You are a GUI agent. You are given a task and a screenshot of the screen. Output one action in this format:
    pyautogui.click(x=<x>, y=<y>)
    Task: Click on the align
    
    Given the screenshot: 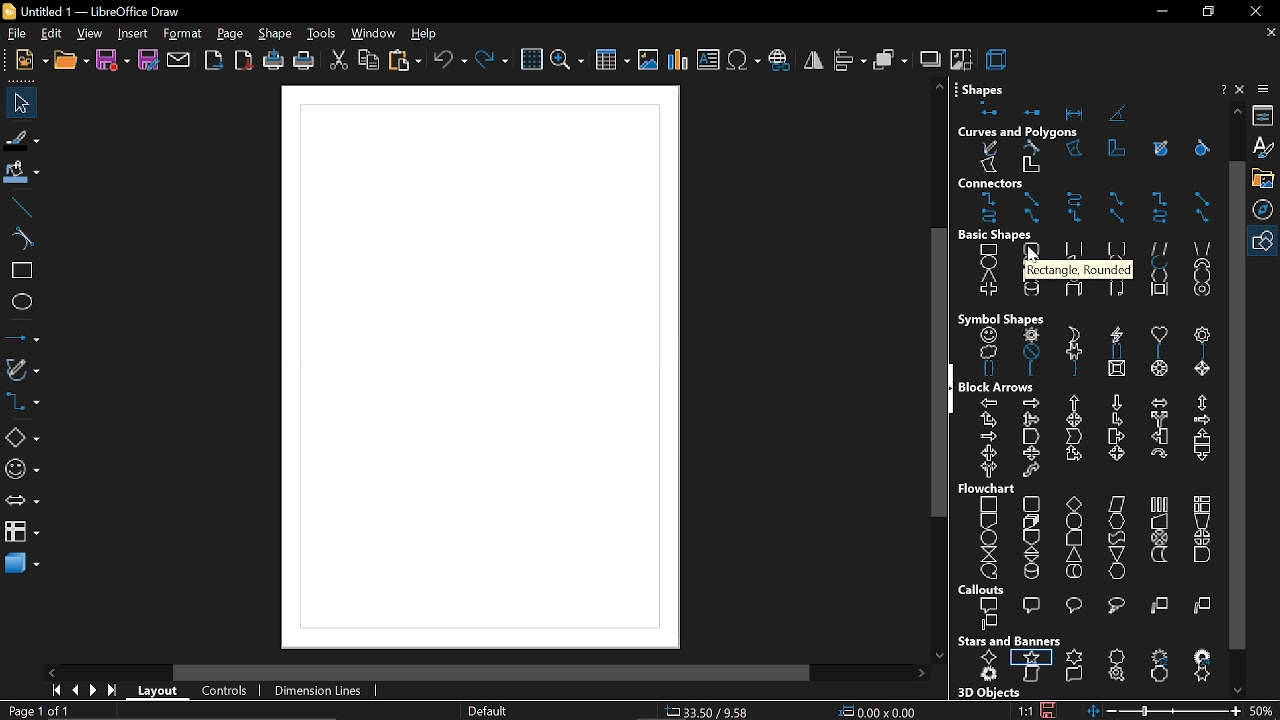 What is the action you would take?
    pyautogui.click(x=851, y=59)
    